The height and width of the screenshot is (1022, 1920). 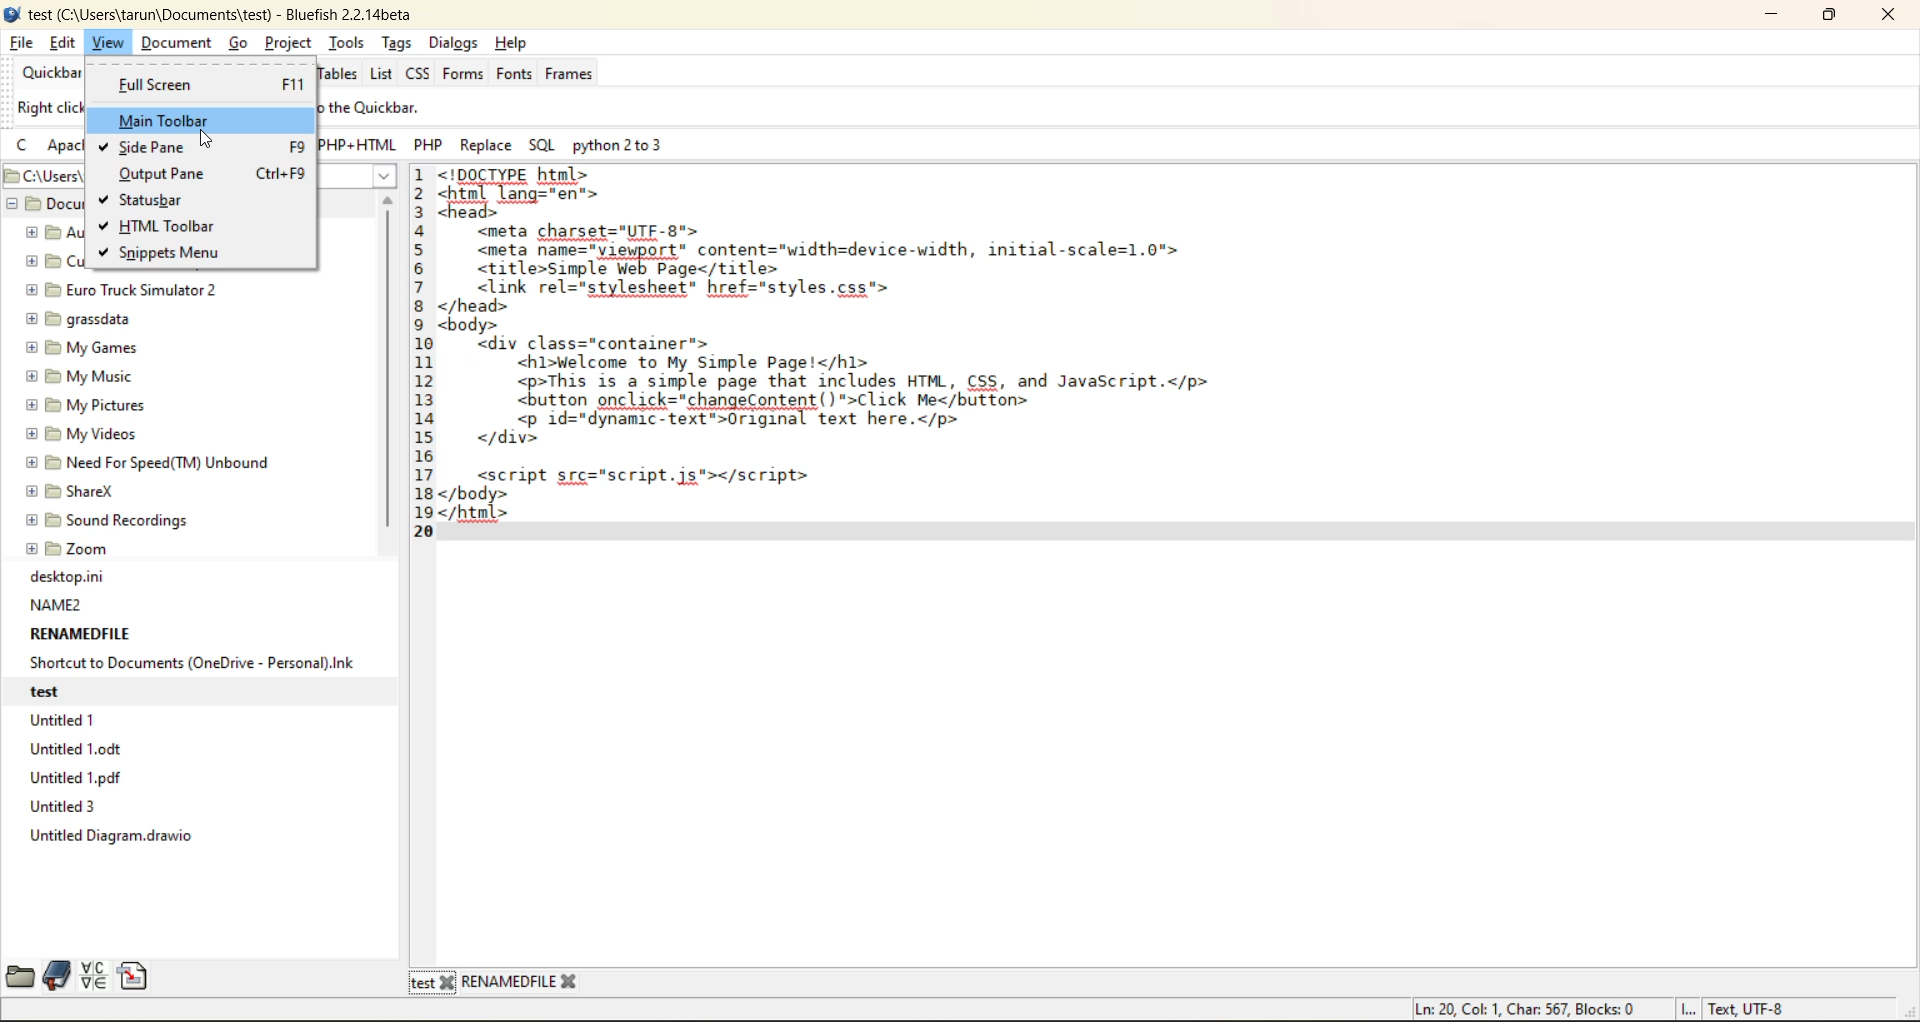 What do you see at coordinates (147, 462) in the screenshot?
I see `# 9 Need For Speed(TM) Unbound` at bounding box center [147, 462].